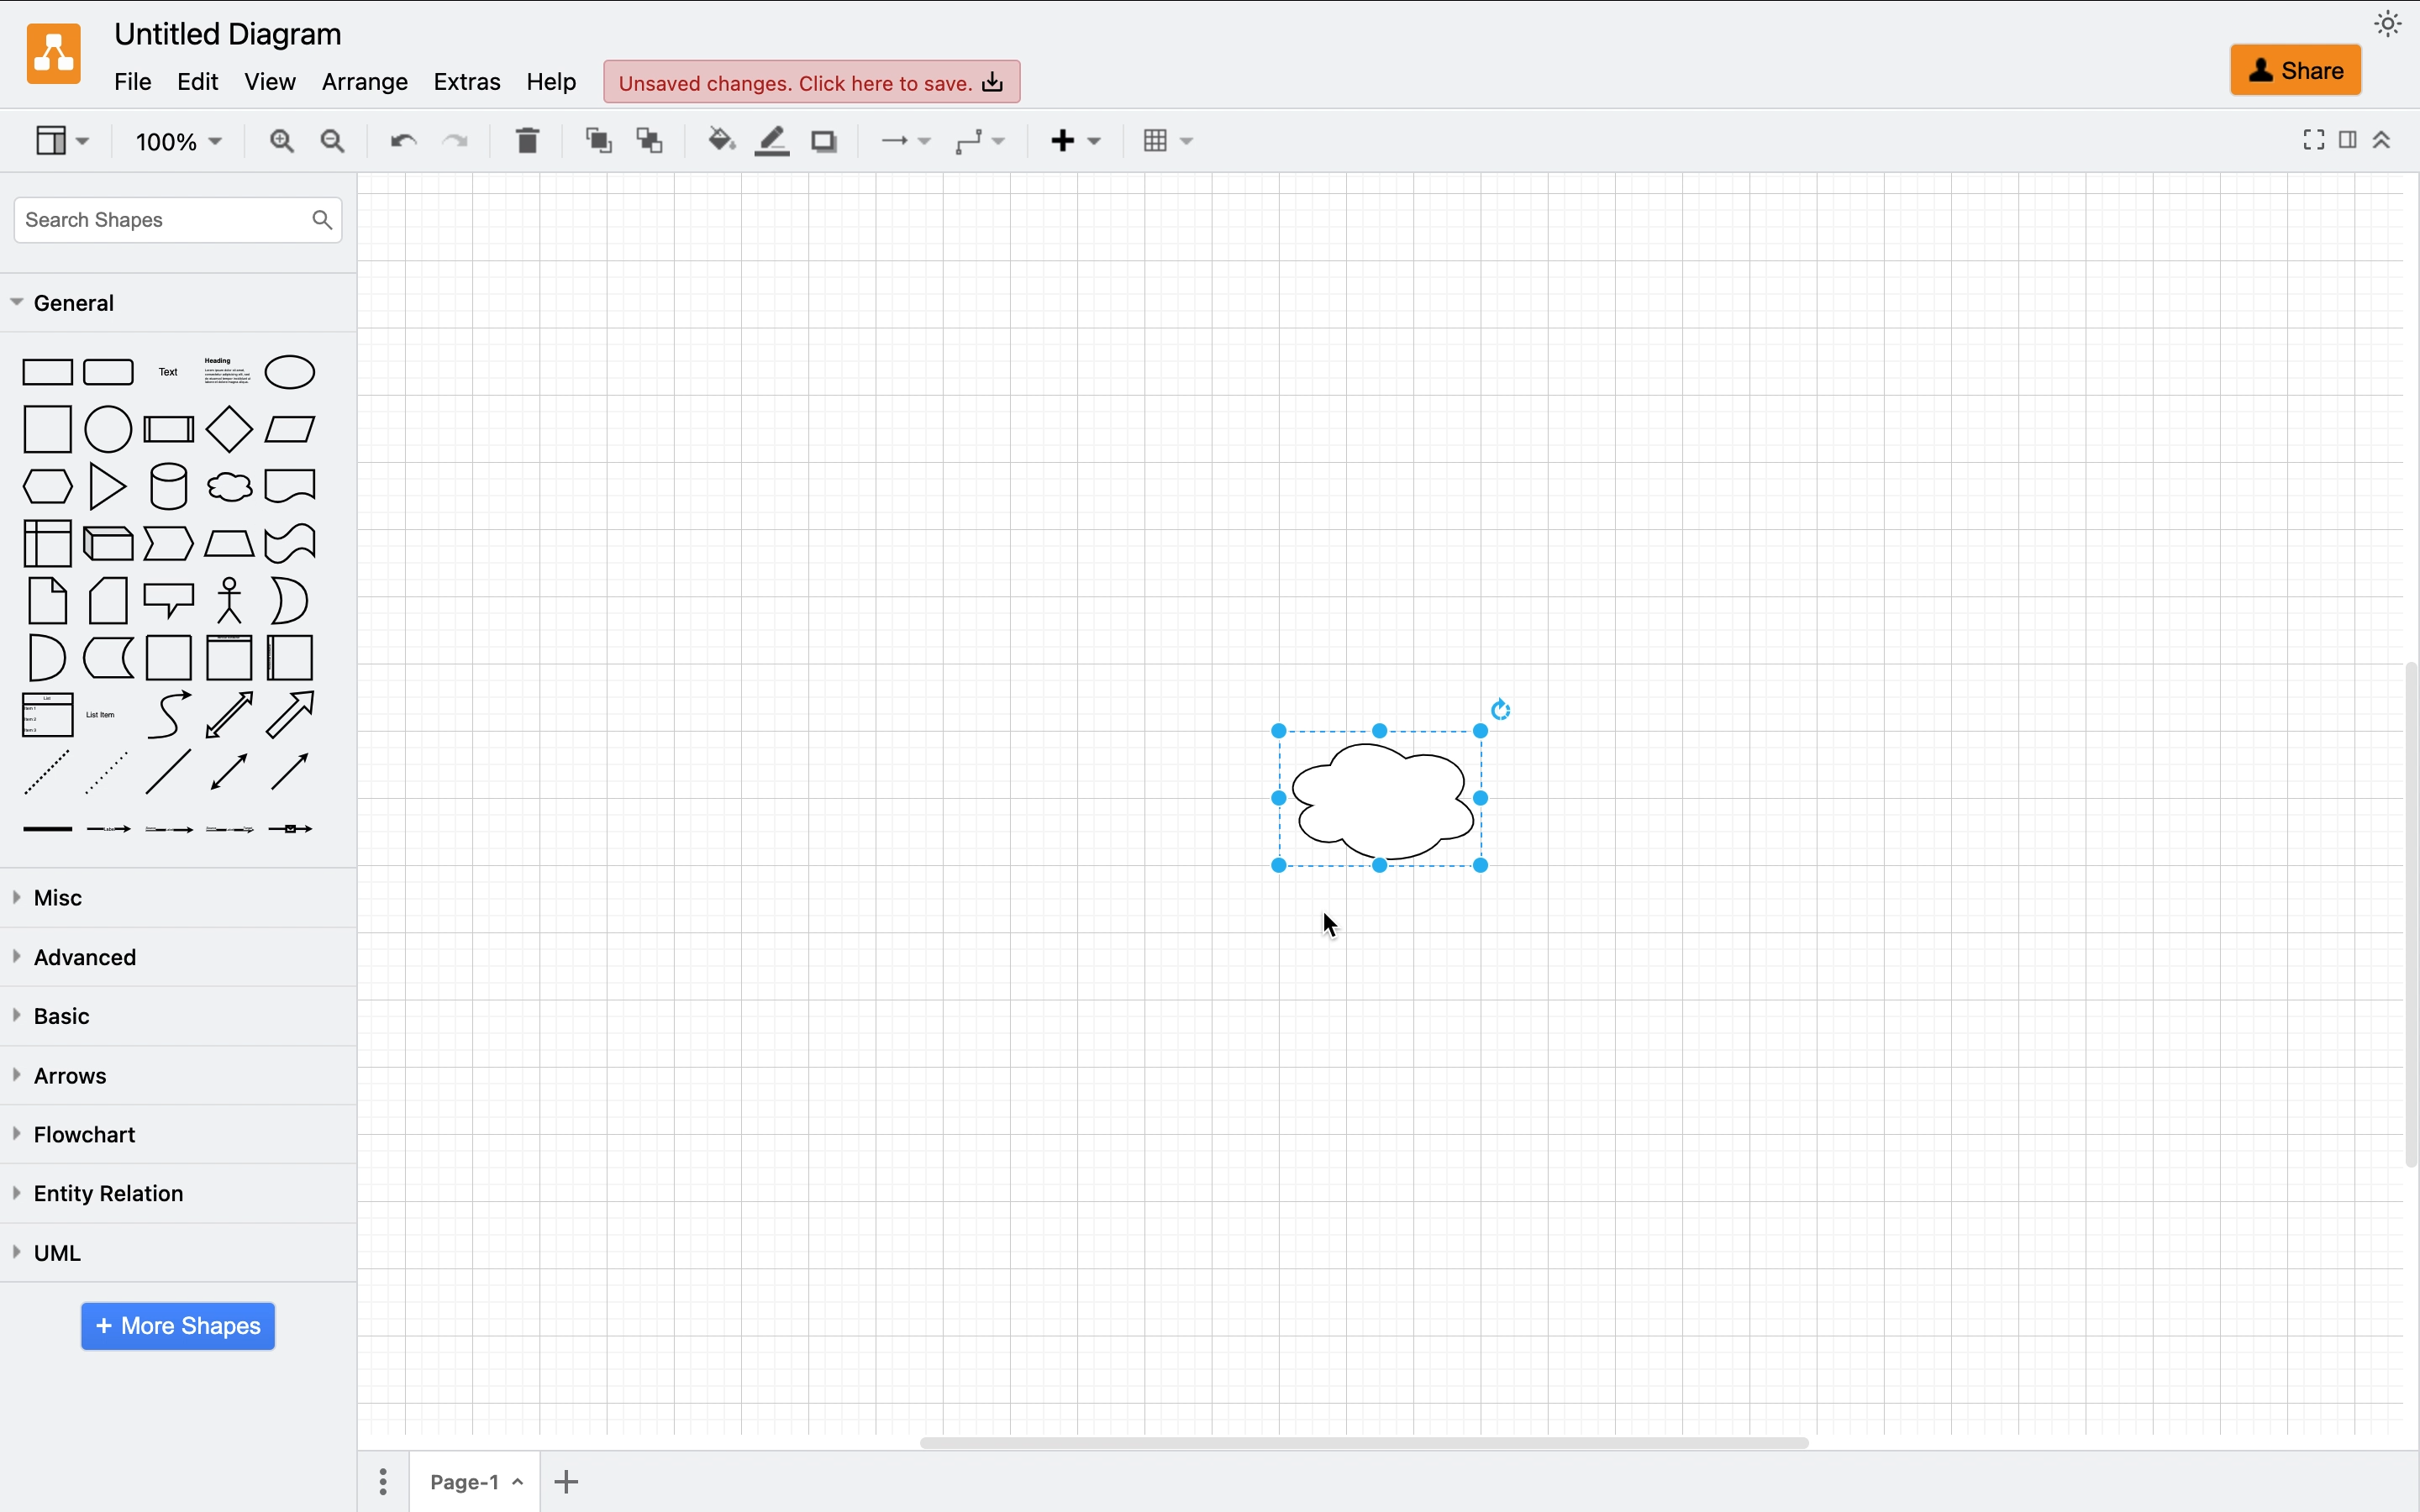 The height and width of the screenshot is (1512, 2420). Describe the element at coordinates (105, 491) in the screenshot. I see `triangle` at that location.